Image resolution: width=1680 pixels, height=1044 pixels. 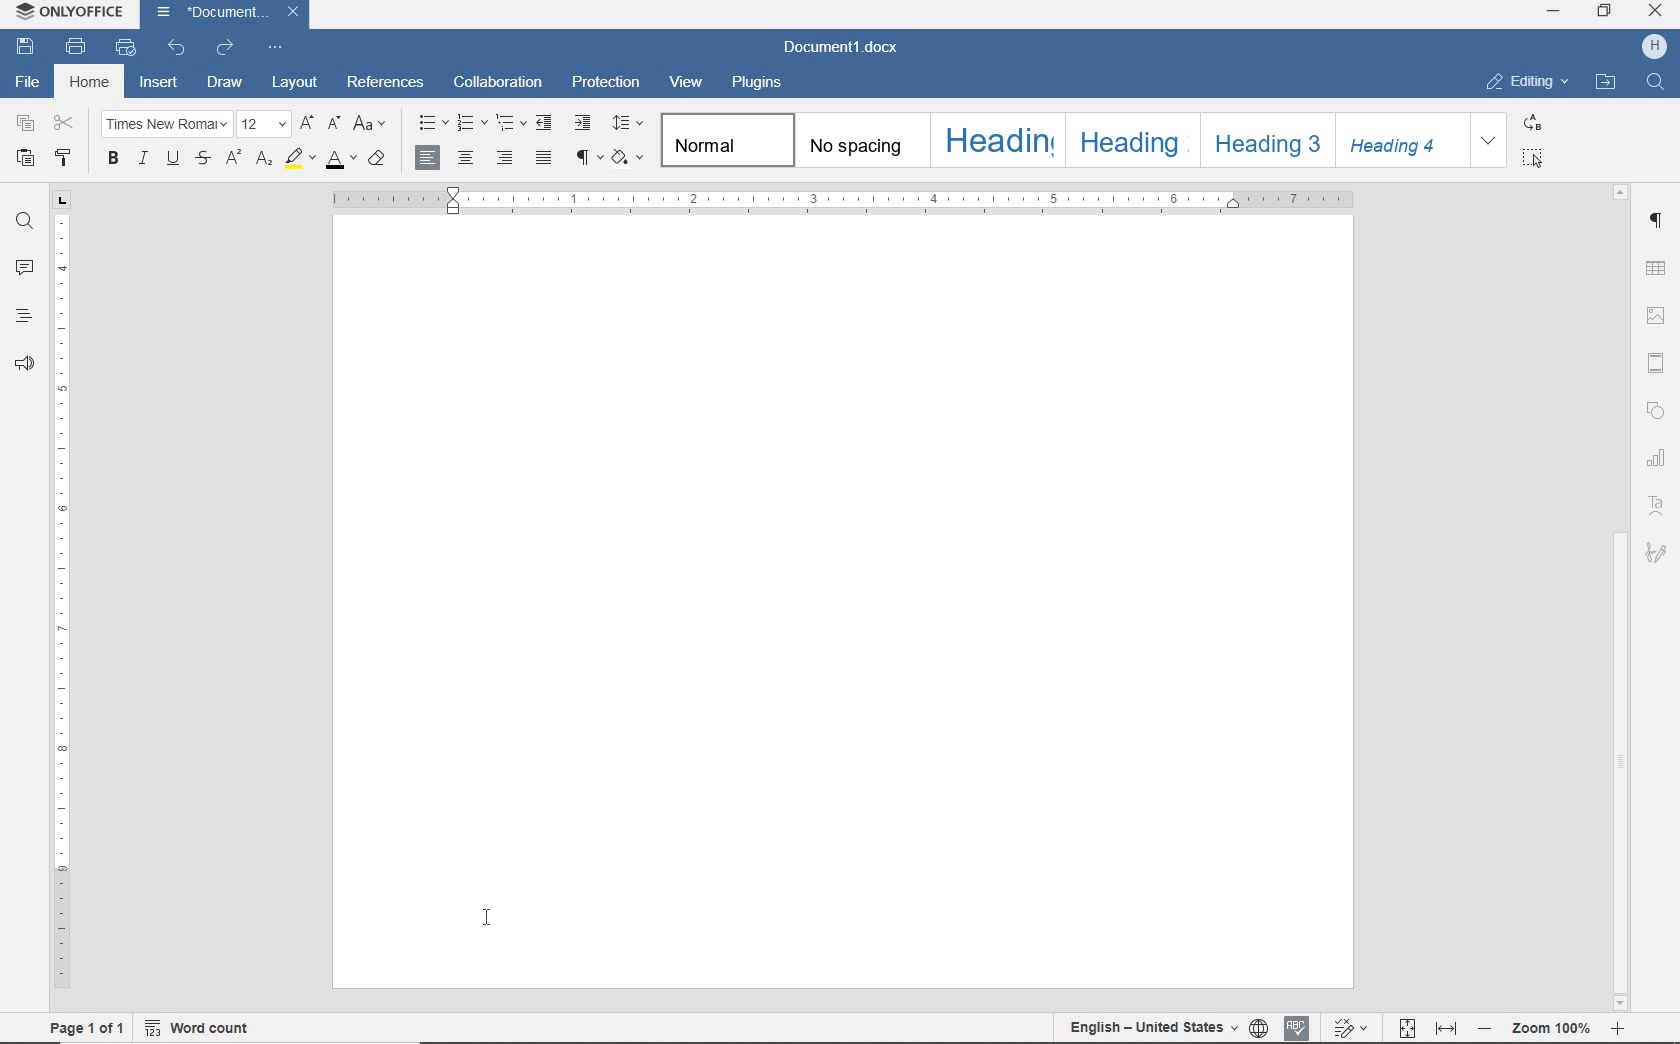 I want to click on insert, so click(x=156, y=83).